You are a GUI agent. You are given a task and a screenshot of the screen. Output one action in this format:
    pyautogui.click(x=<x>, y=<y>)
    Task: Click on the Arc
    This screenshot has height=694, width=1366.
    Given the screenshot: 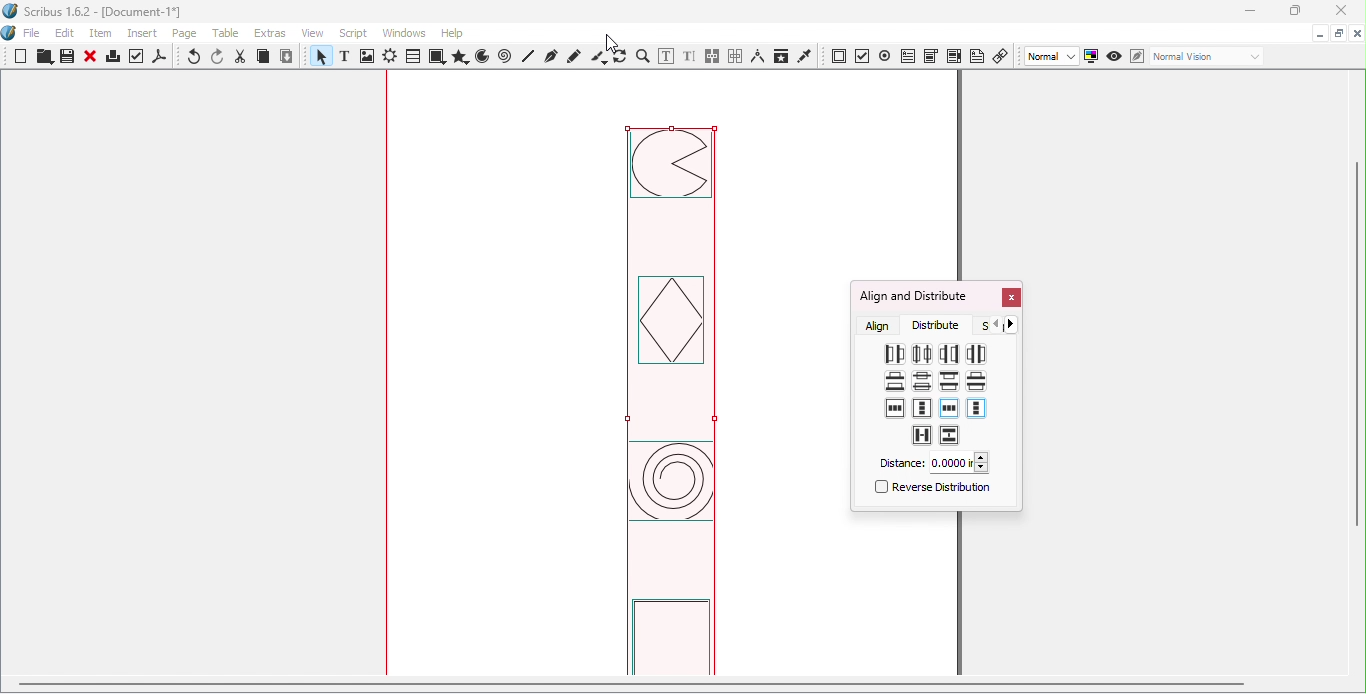 What is the action you would take?
    pyautogui.click(x=482, y=58)
    